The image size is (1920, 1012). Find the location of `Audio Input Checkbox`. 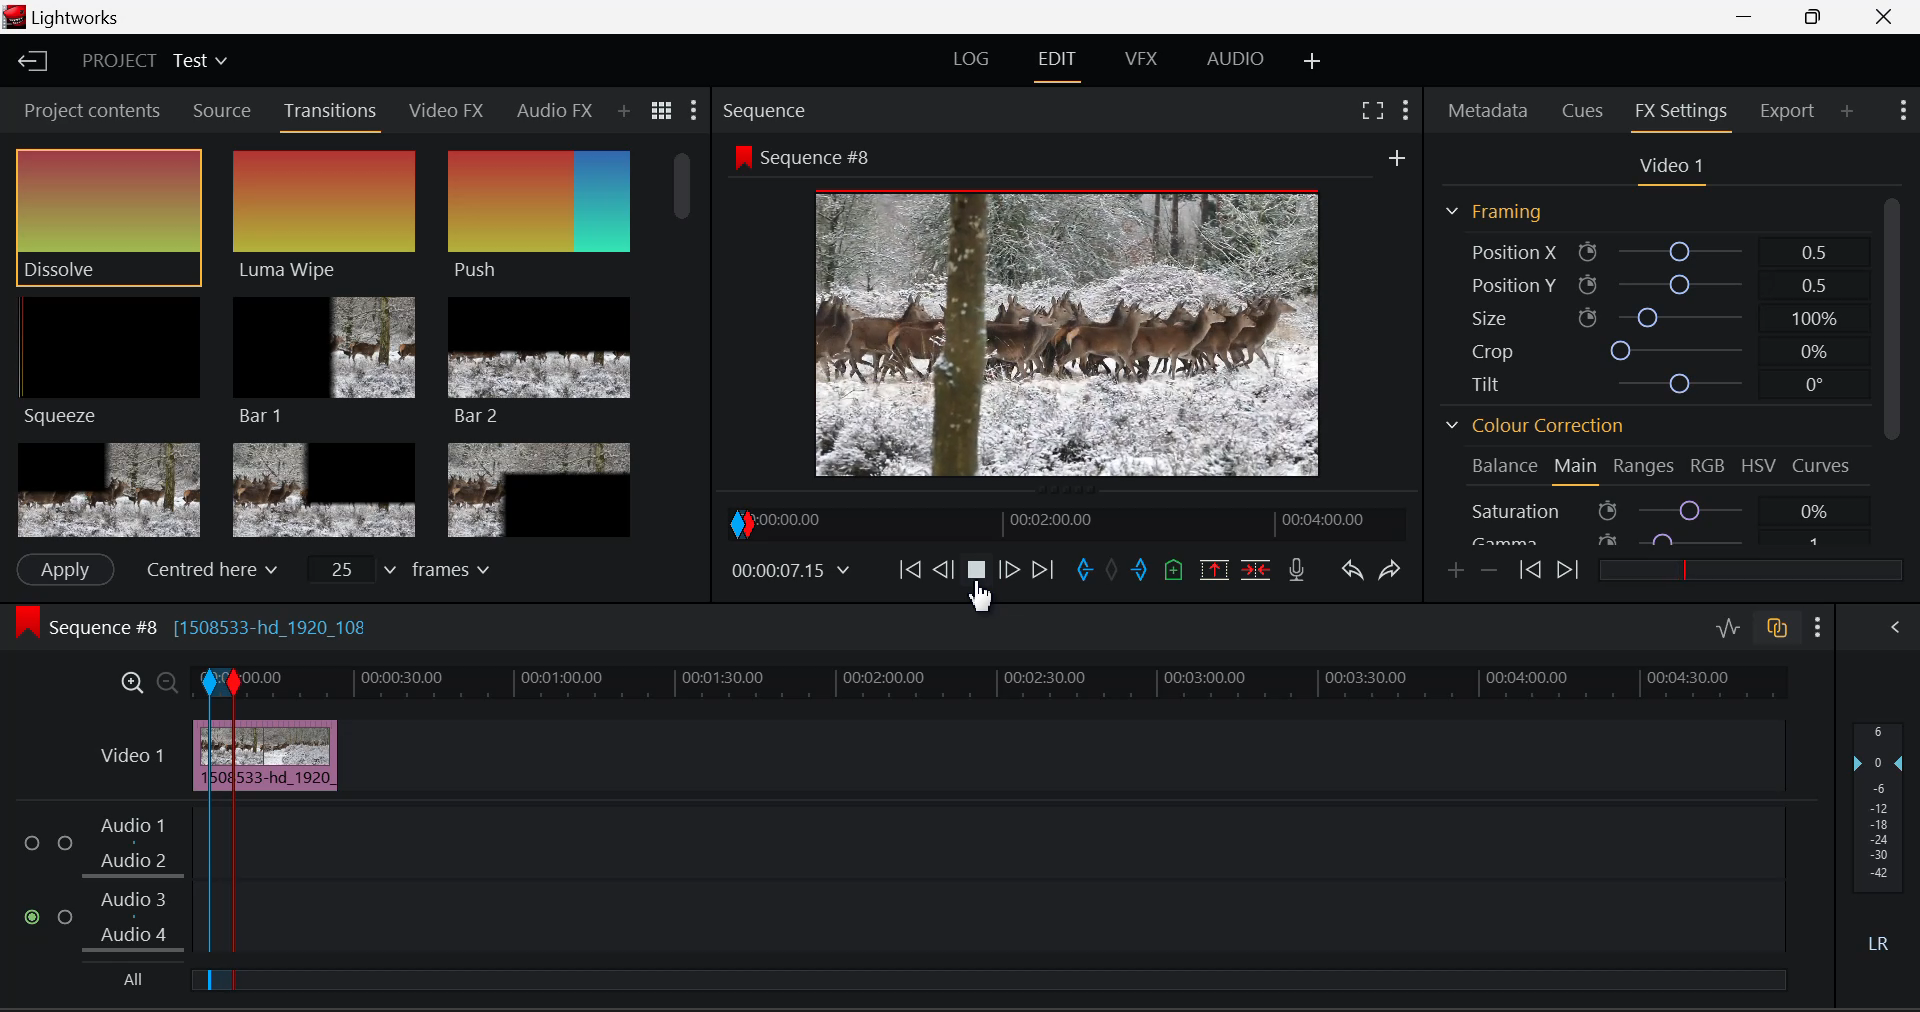

Audio Input Checkbox is located at coordinates (66, 915).